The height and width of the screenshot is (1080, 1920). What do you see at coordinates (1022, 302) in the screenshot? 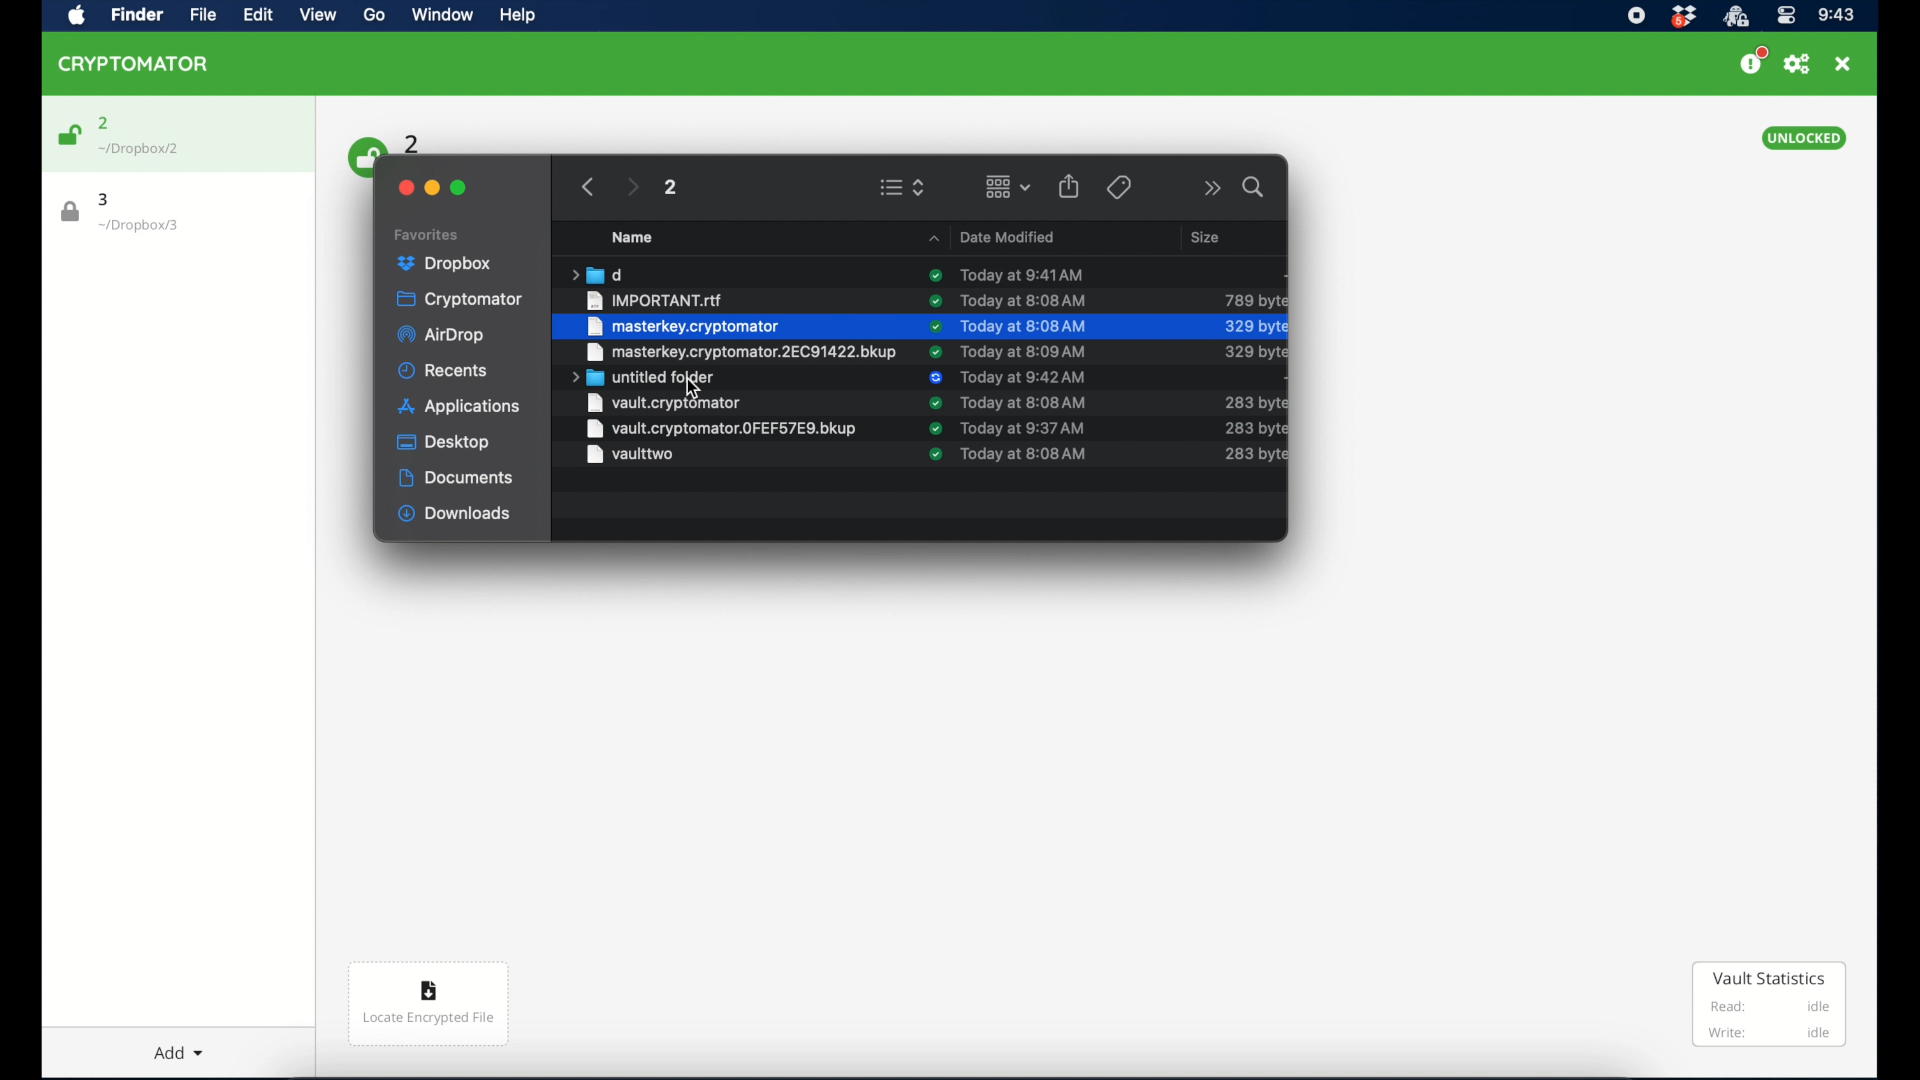
I see `` at bounding box center [1022, 302].